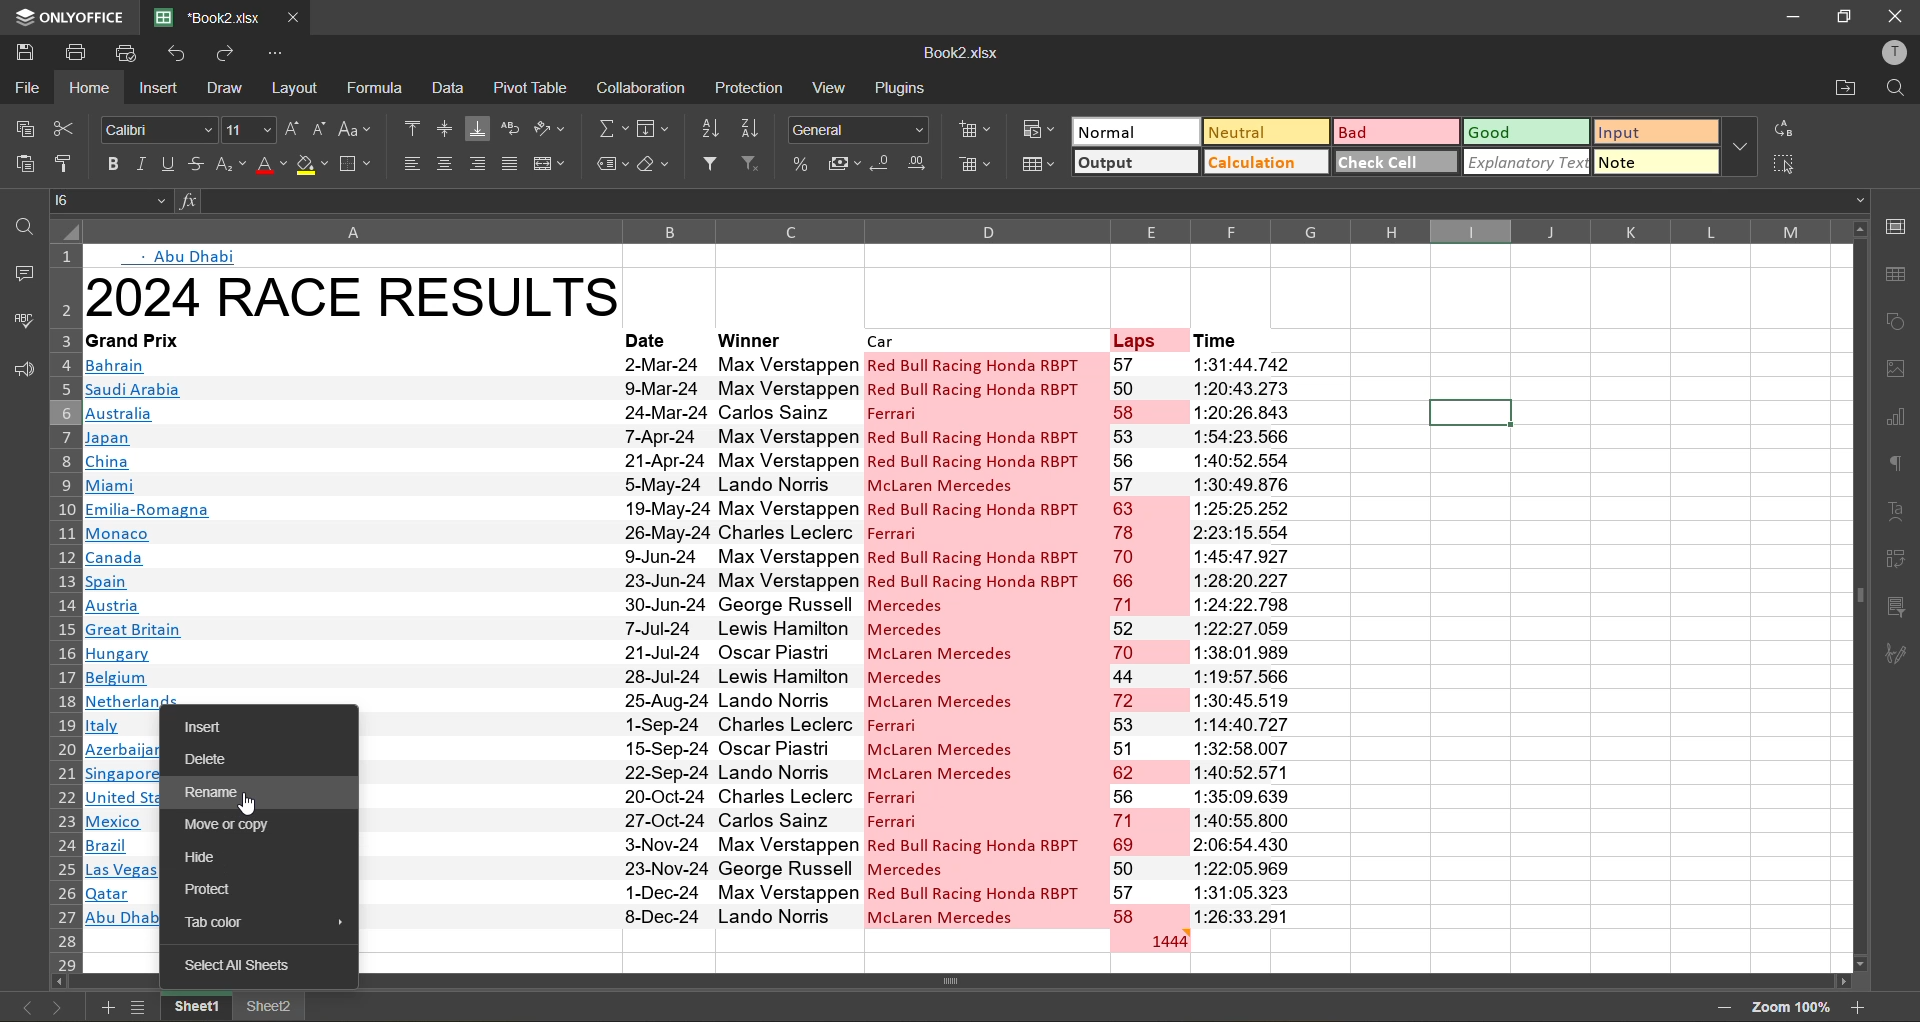 The height and width of the screenshot is (1022, 1920). I want to click on previous, so click(22, 1007).